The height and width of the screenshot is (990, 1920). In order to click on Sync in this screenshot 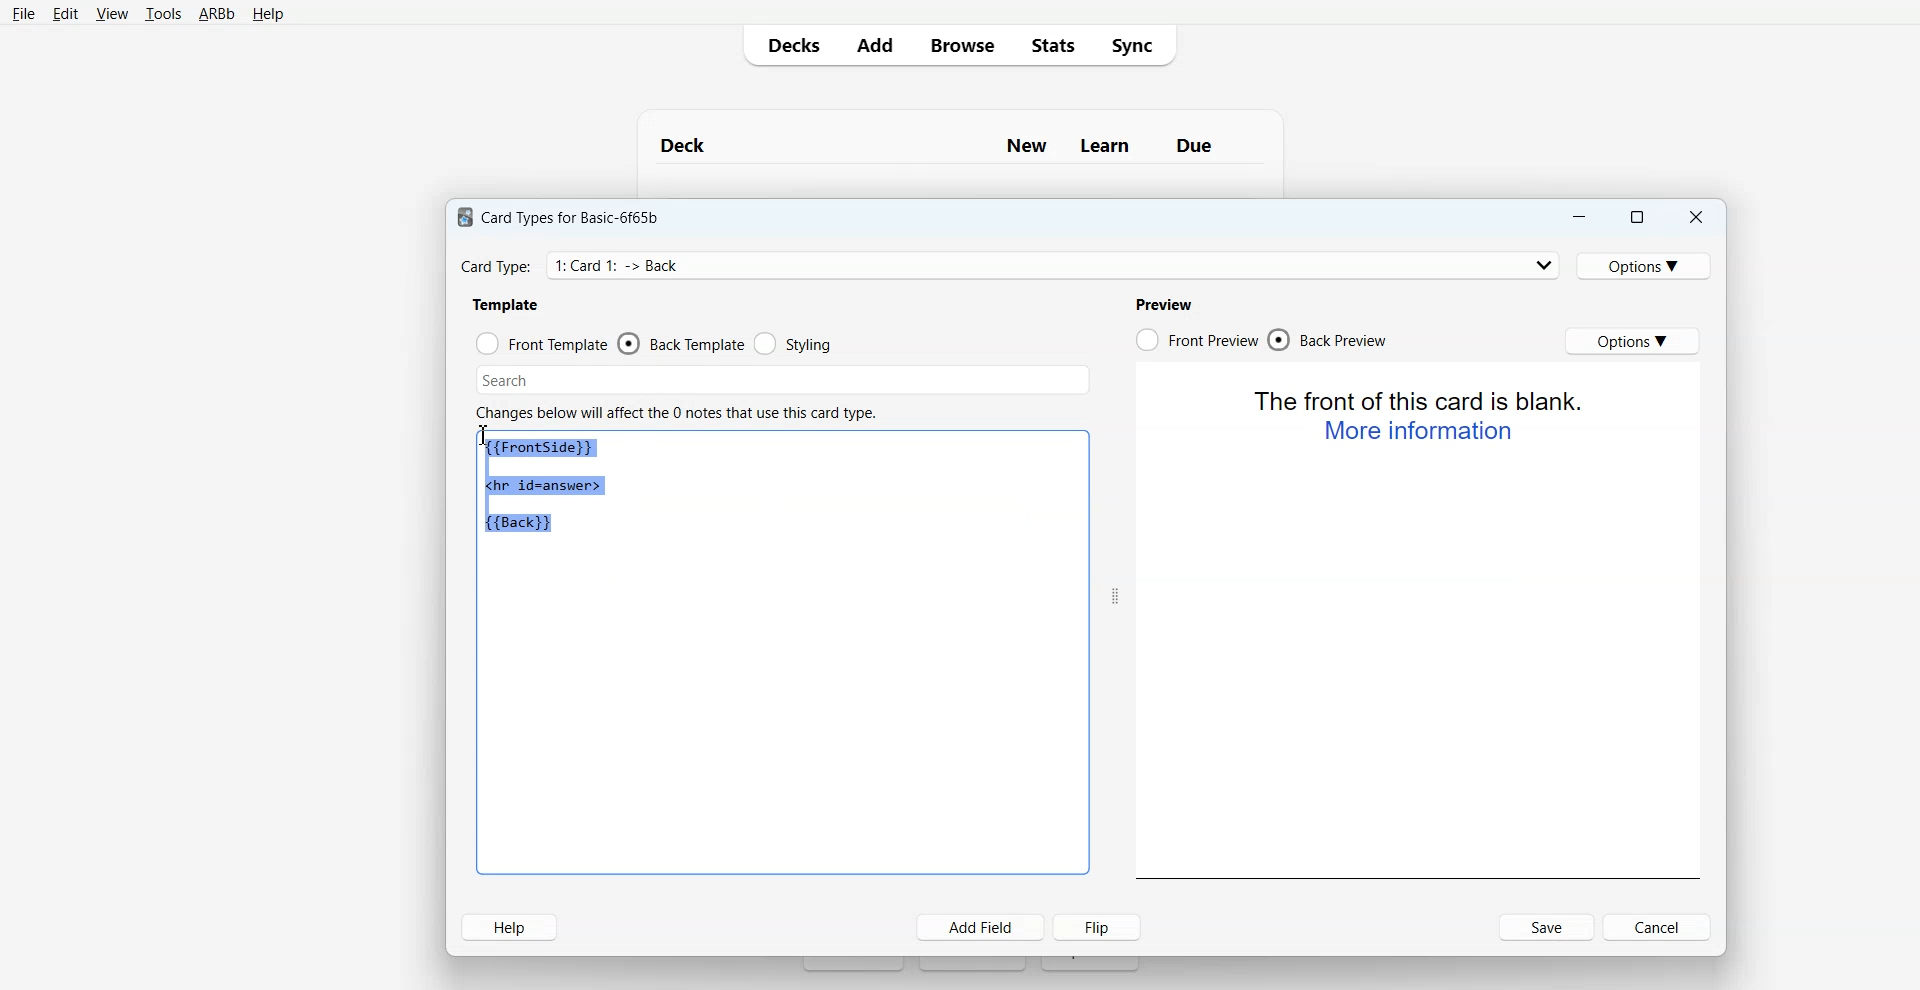, I will do `click(1138, 46)`.